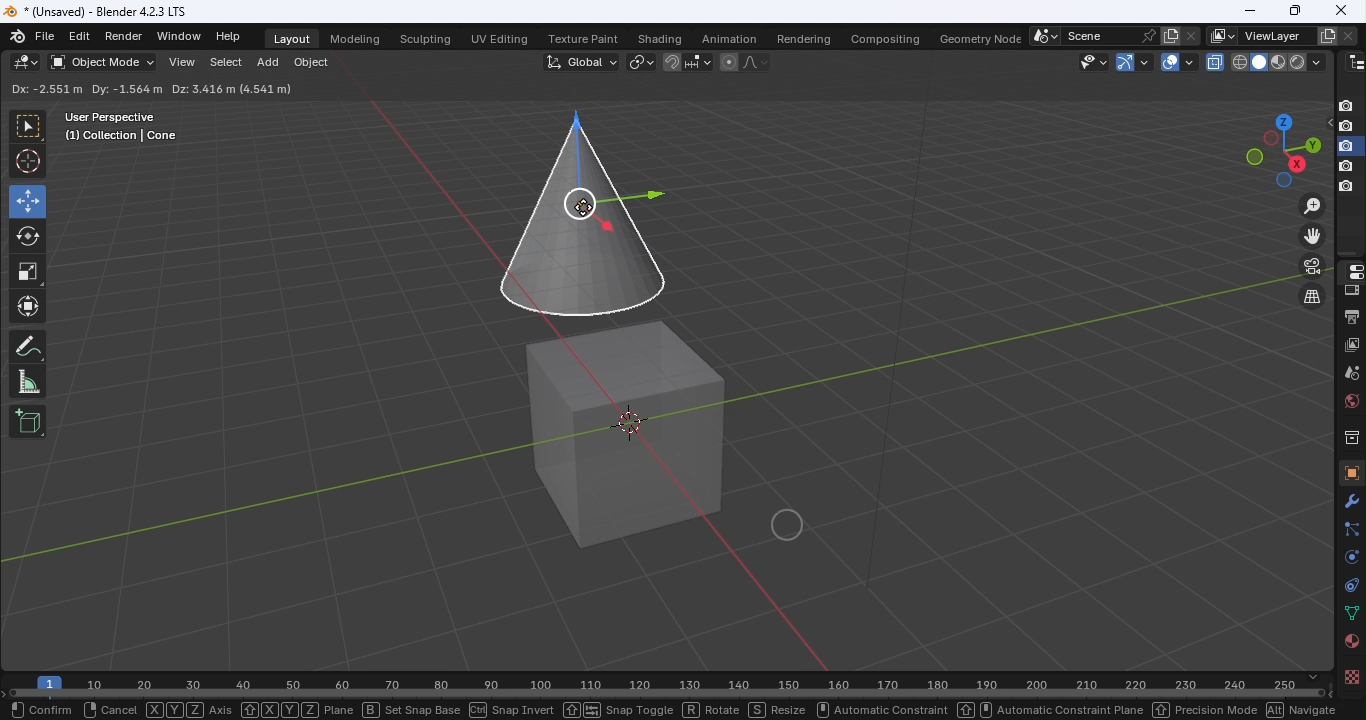  What do you see at coordinates (1270, 139) in the screenshot?
I see `Rotate the view` at bounding box center [1270, 139].